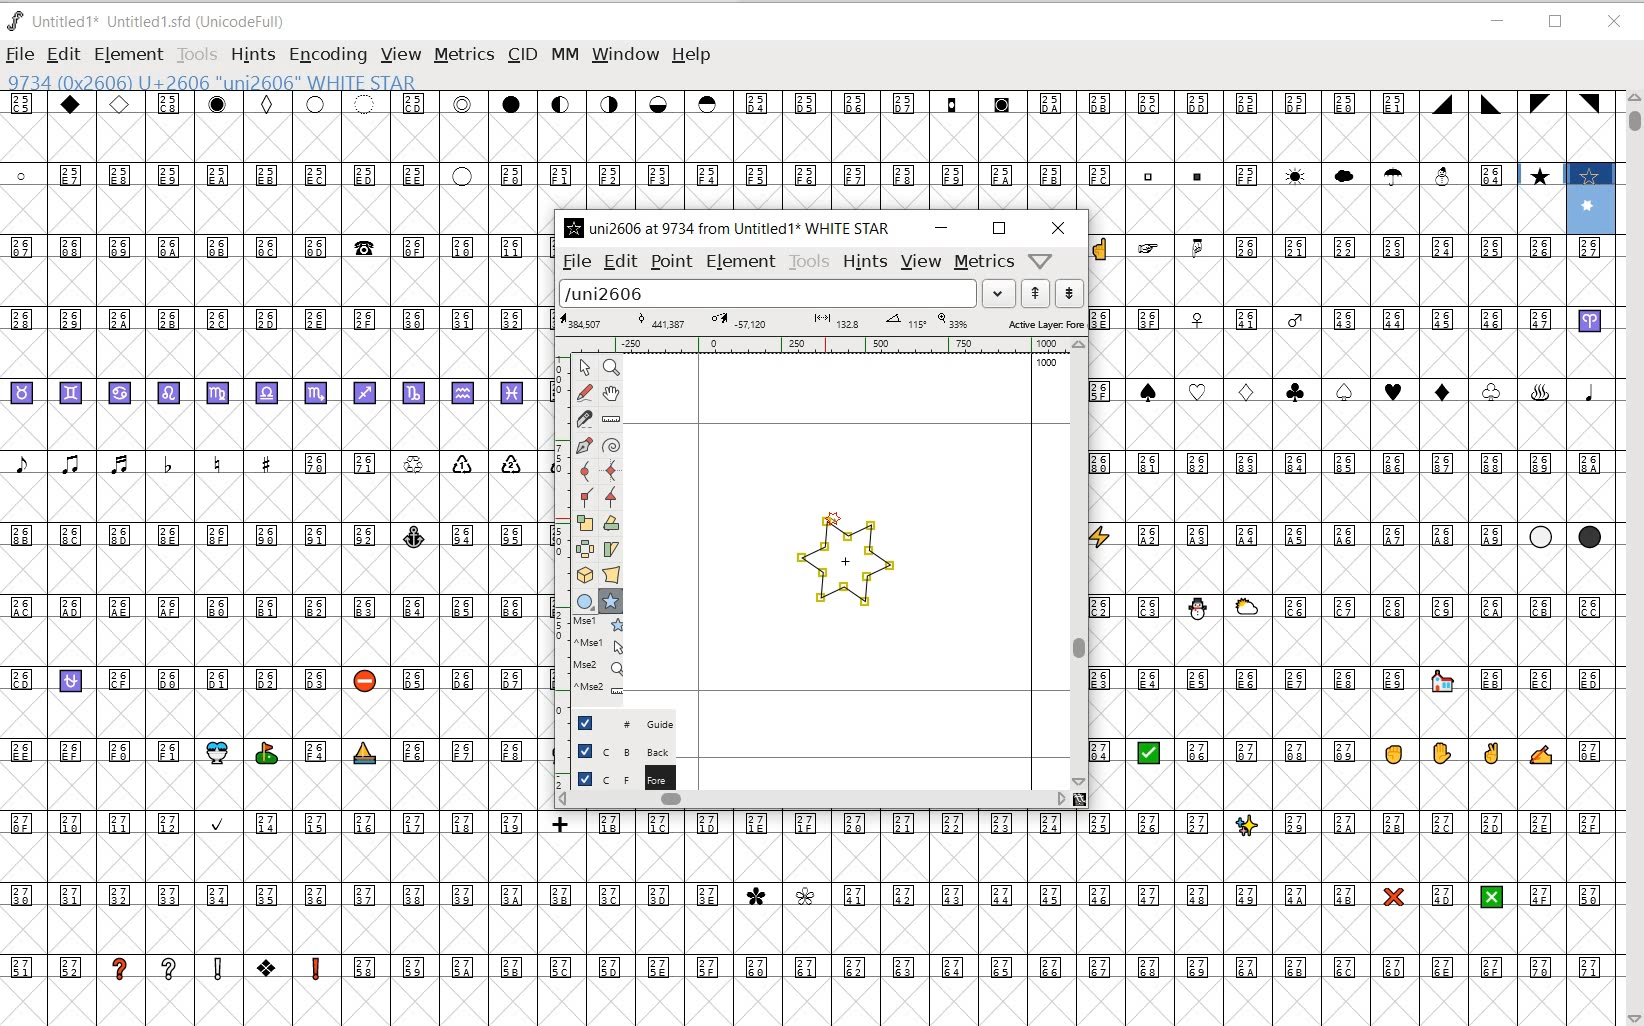 Image resolution: width=1644 pixels, height=1026 pixels. Describe the element at coordinates (1632, 558) in the screenshot. I see `SCROLLBAR` at that location.